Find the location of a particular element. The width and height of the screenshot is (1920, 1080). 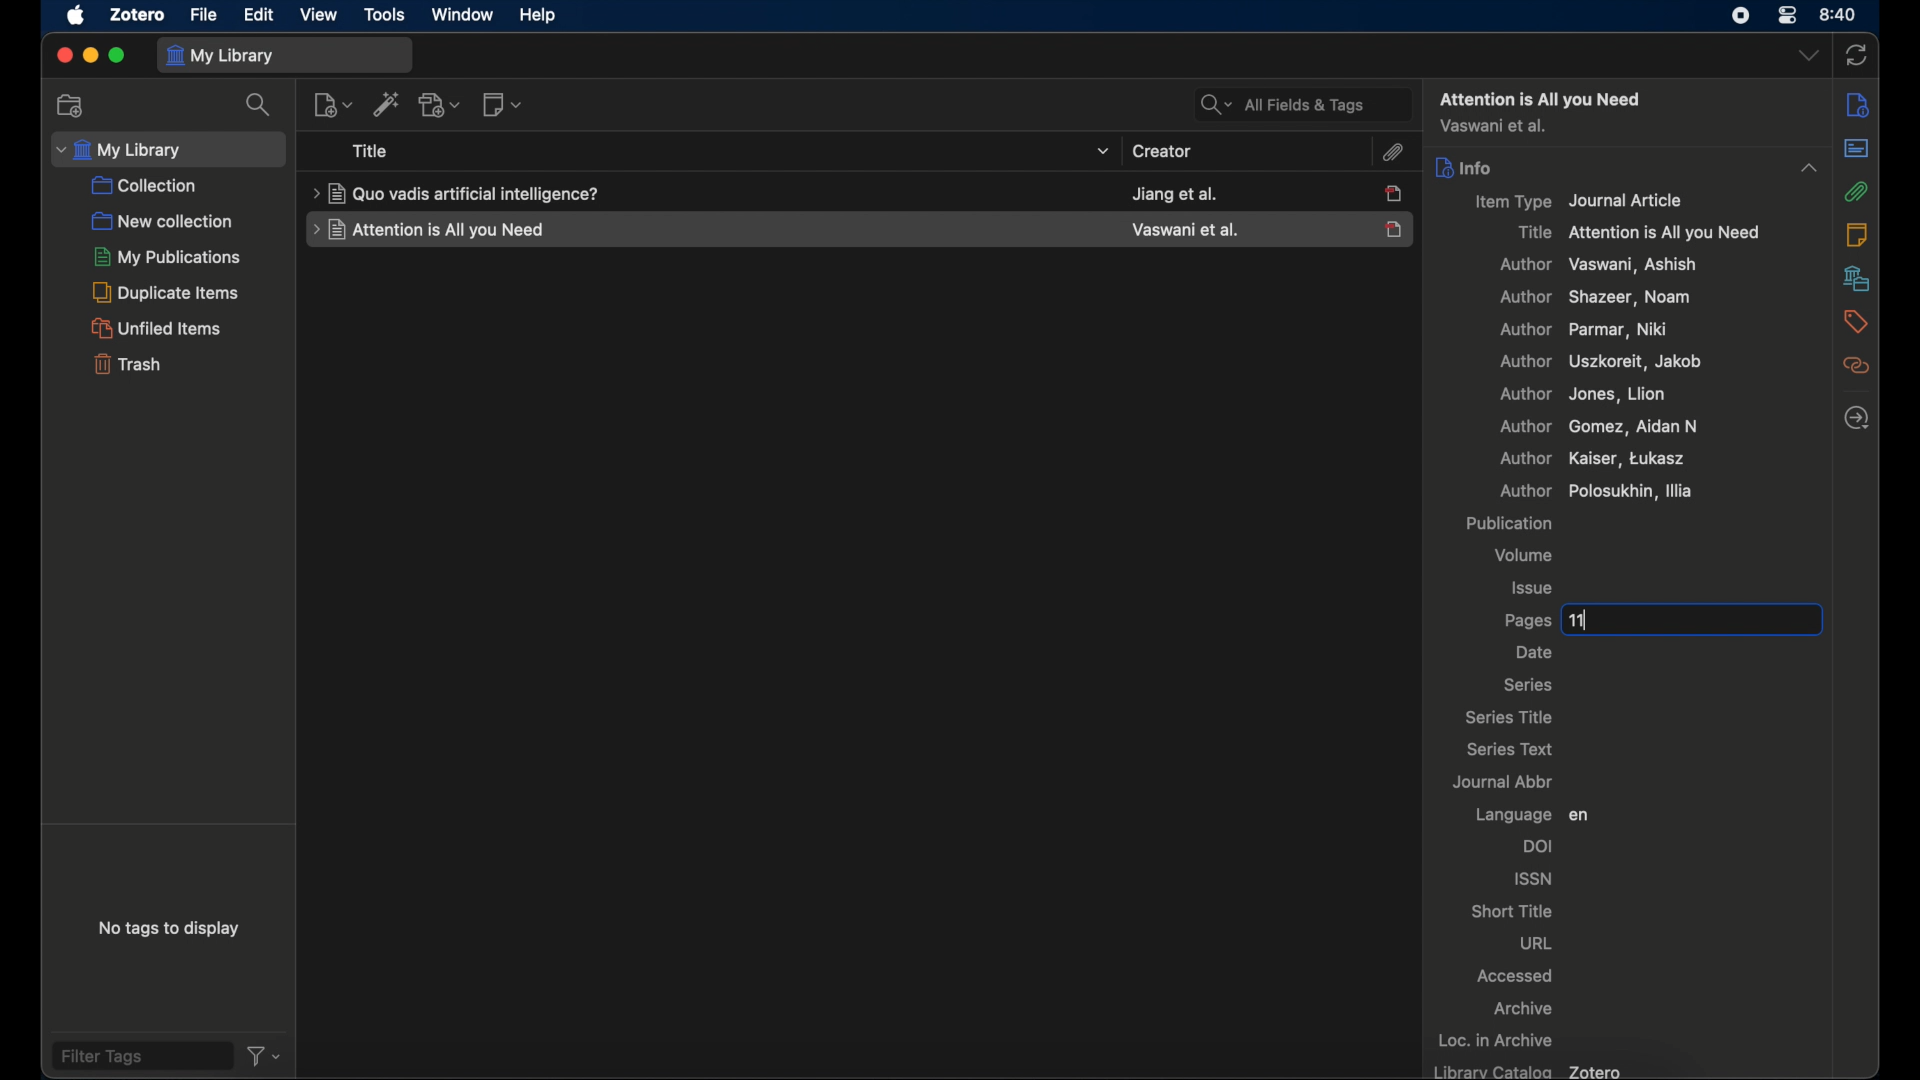

title attention is all you need is located at coordinates (1640, 233).